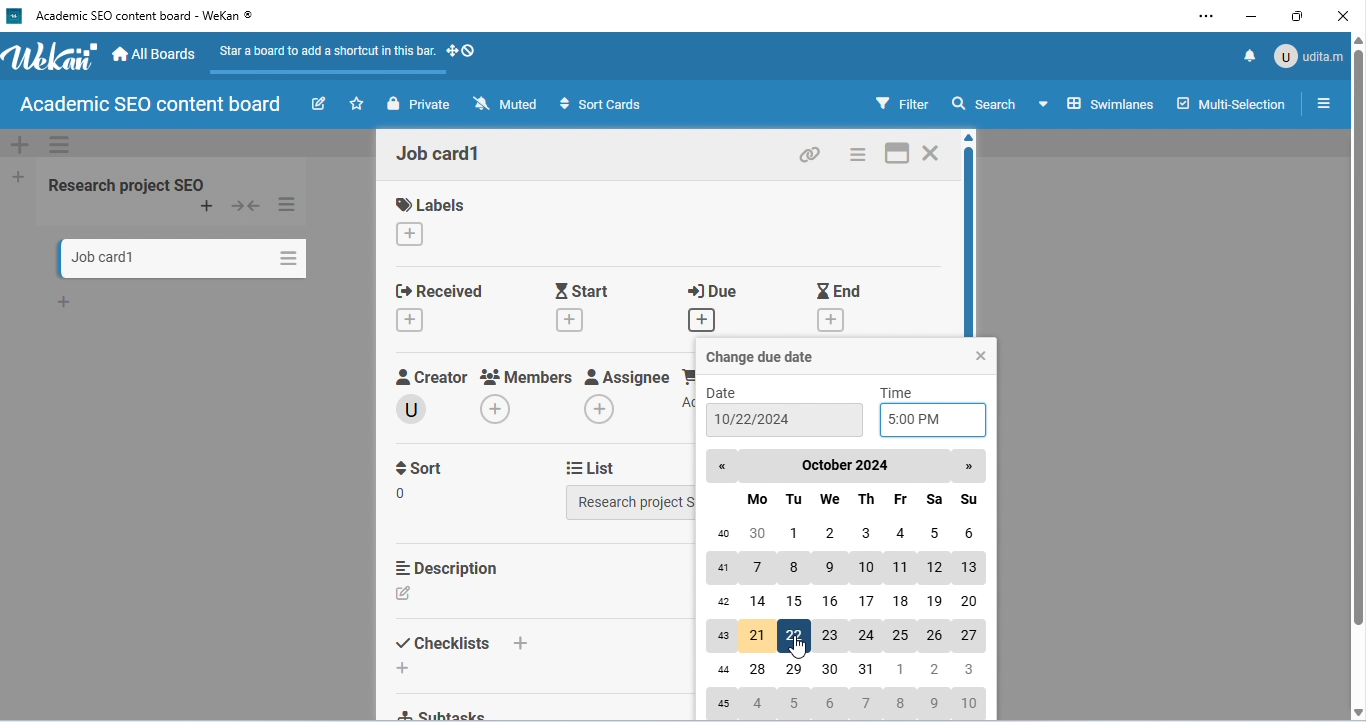 Image resolution: width=1366 pixels, height=722 pixels. What do you see at coordinates (425, 470) in the screenshot?
I see `sort` at bounding box center [425, 470].